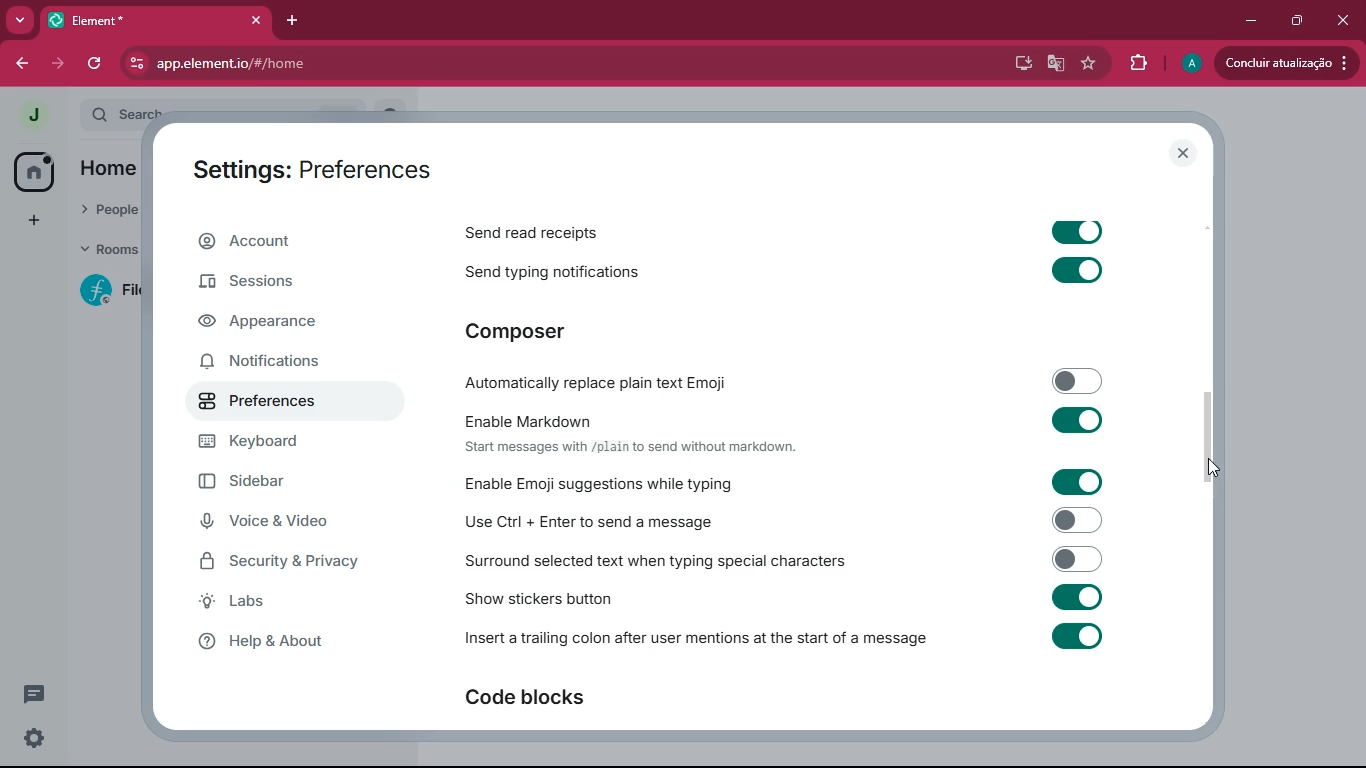 This screenshot has height=768, width=1366. What do you see at coordinates (277, 365) in the screenshot?
I see `notifications` at bounding box center [277, 365].